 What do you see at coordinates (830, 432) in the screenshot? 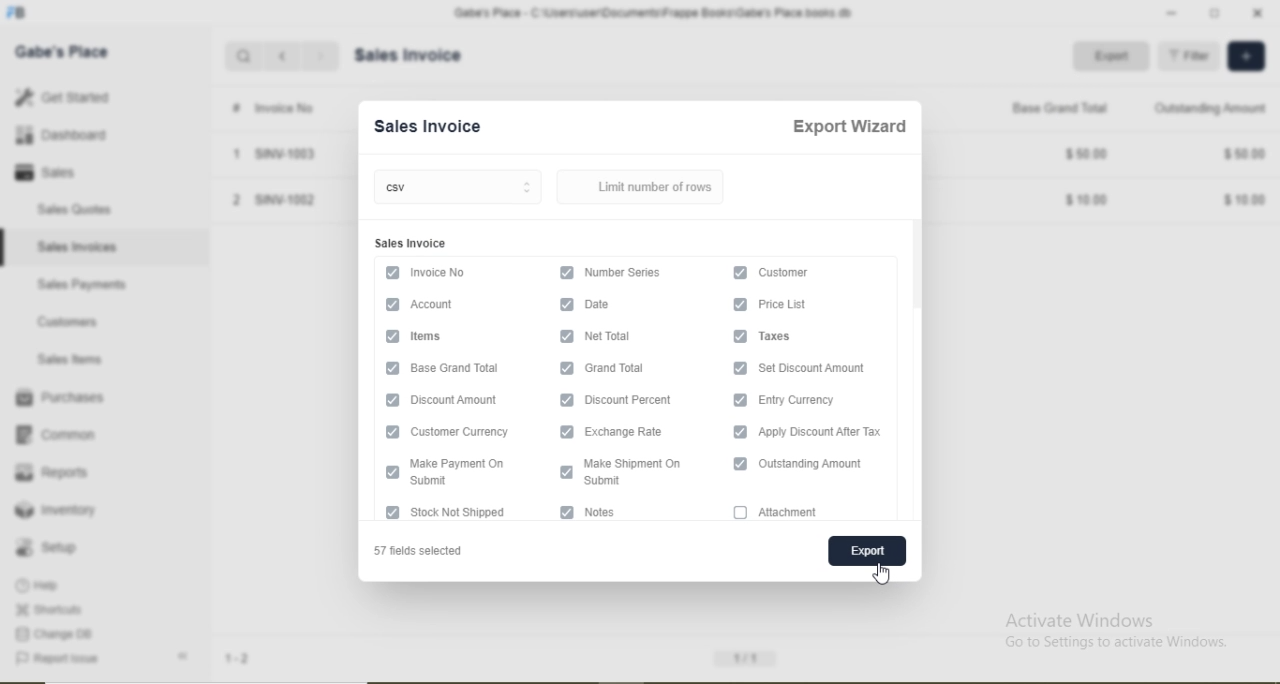
I see `Apply Discount After Tax` at bounding box center [830, 432].